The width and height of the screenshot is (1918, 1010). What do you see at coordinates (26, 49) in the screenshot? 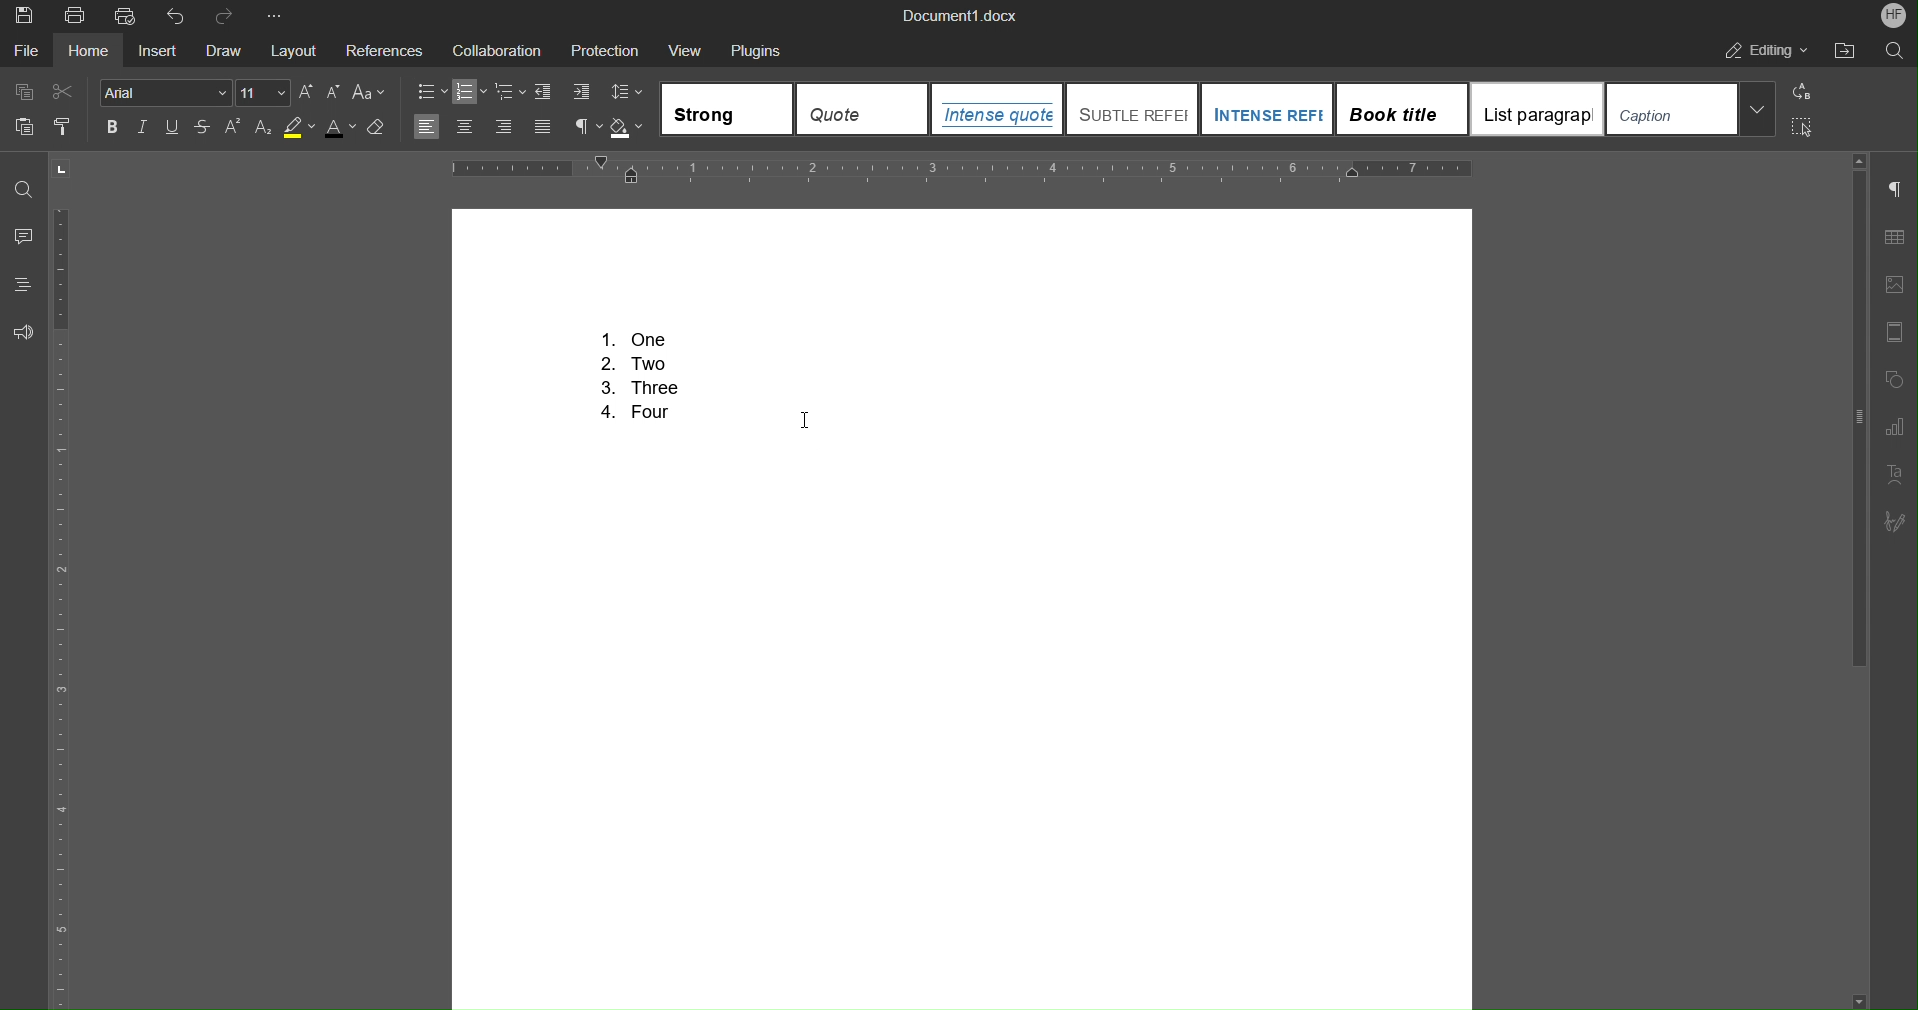
I see `File` at bounding box center [26, 49].